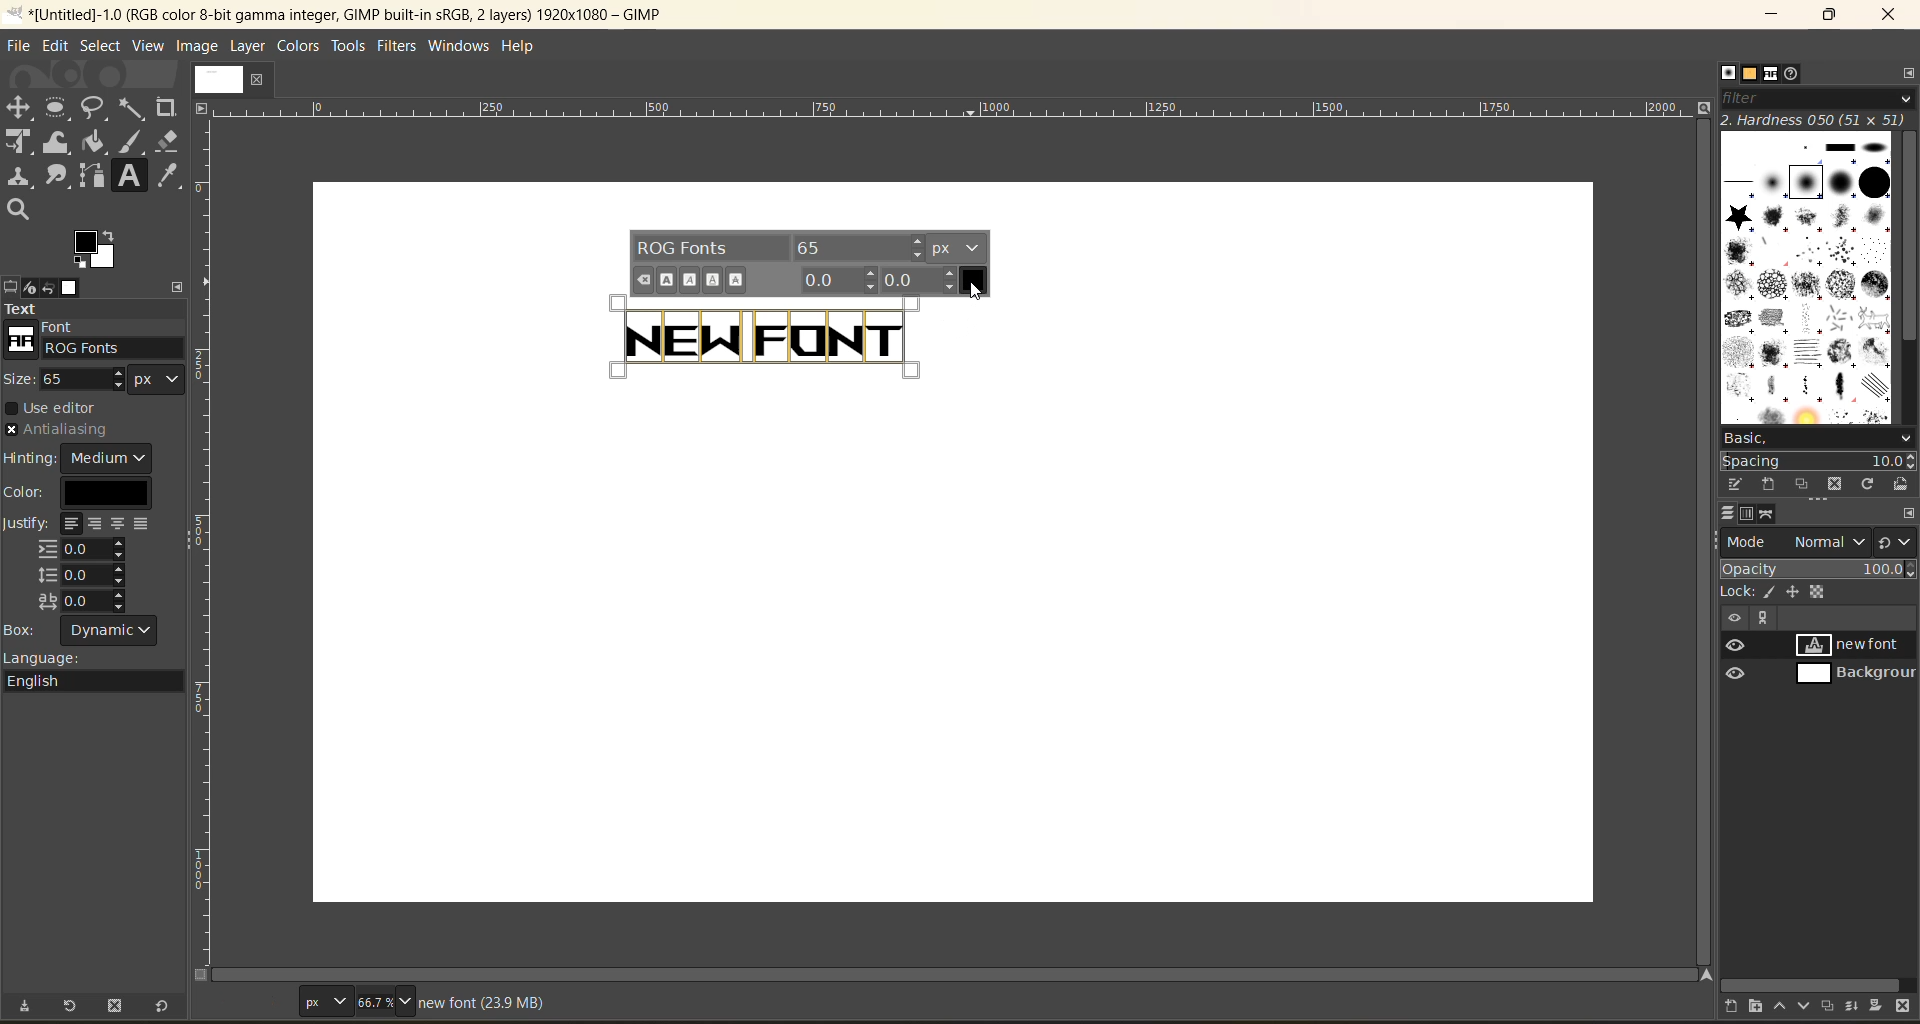  What do you see at coordinates (980, 294) in the screenshot?
I see `cursor` at bounding box center [980, 294].